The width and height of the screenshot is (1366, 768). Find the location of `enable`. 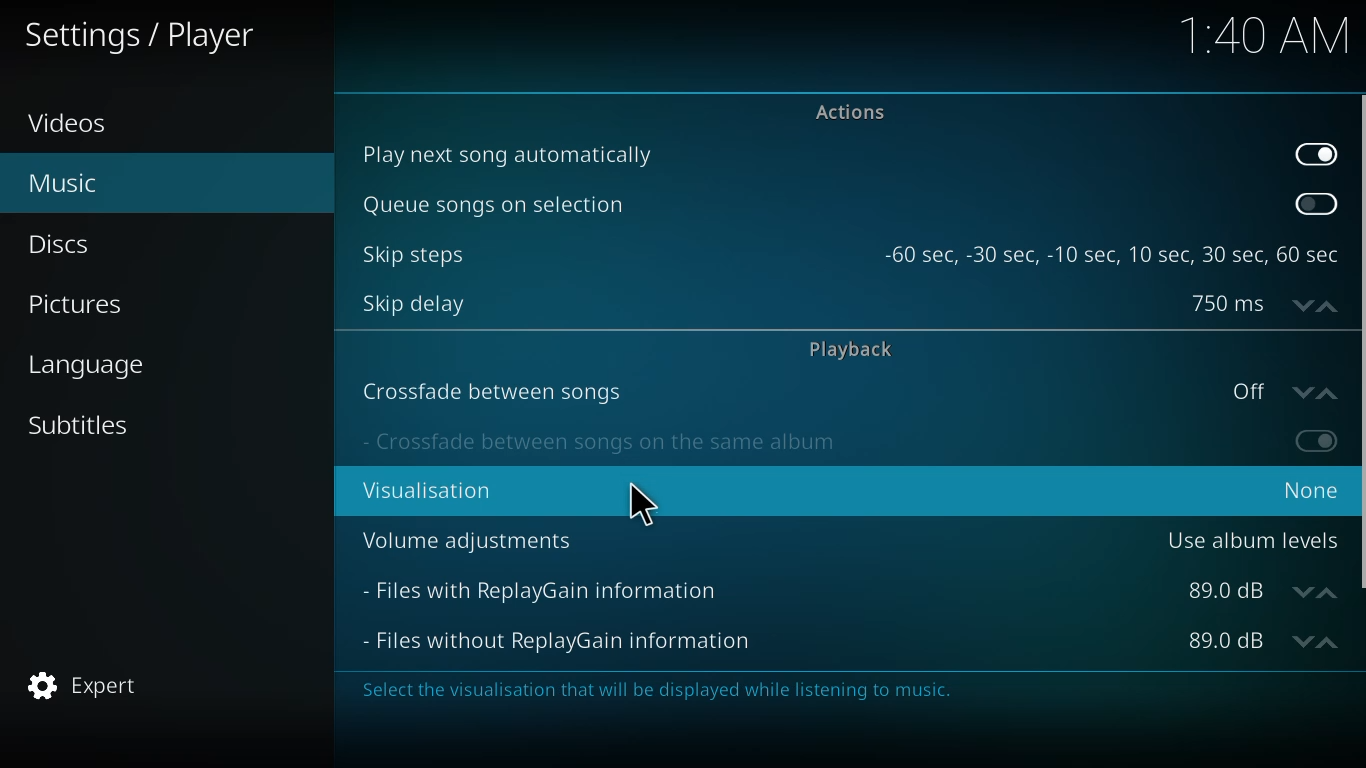

enable is located at coordinates (1318, 439).